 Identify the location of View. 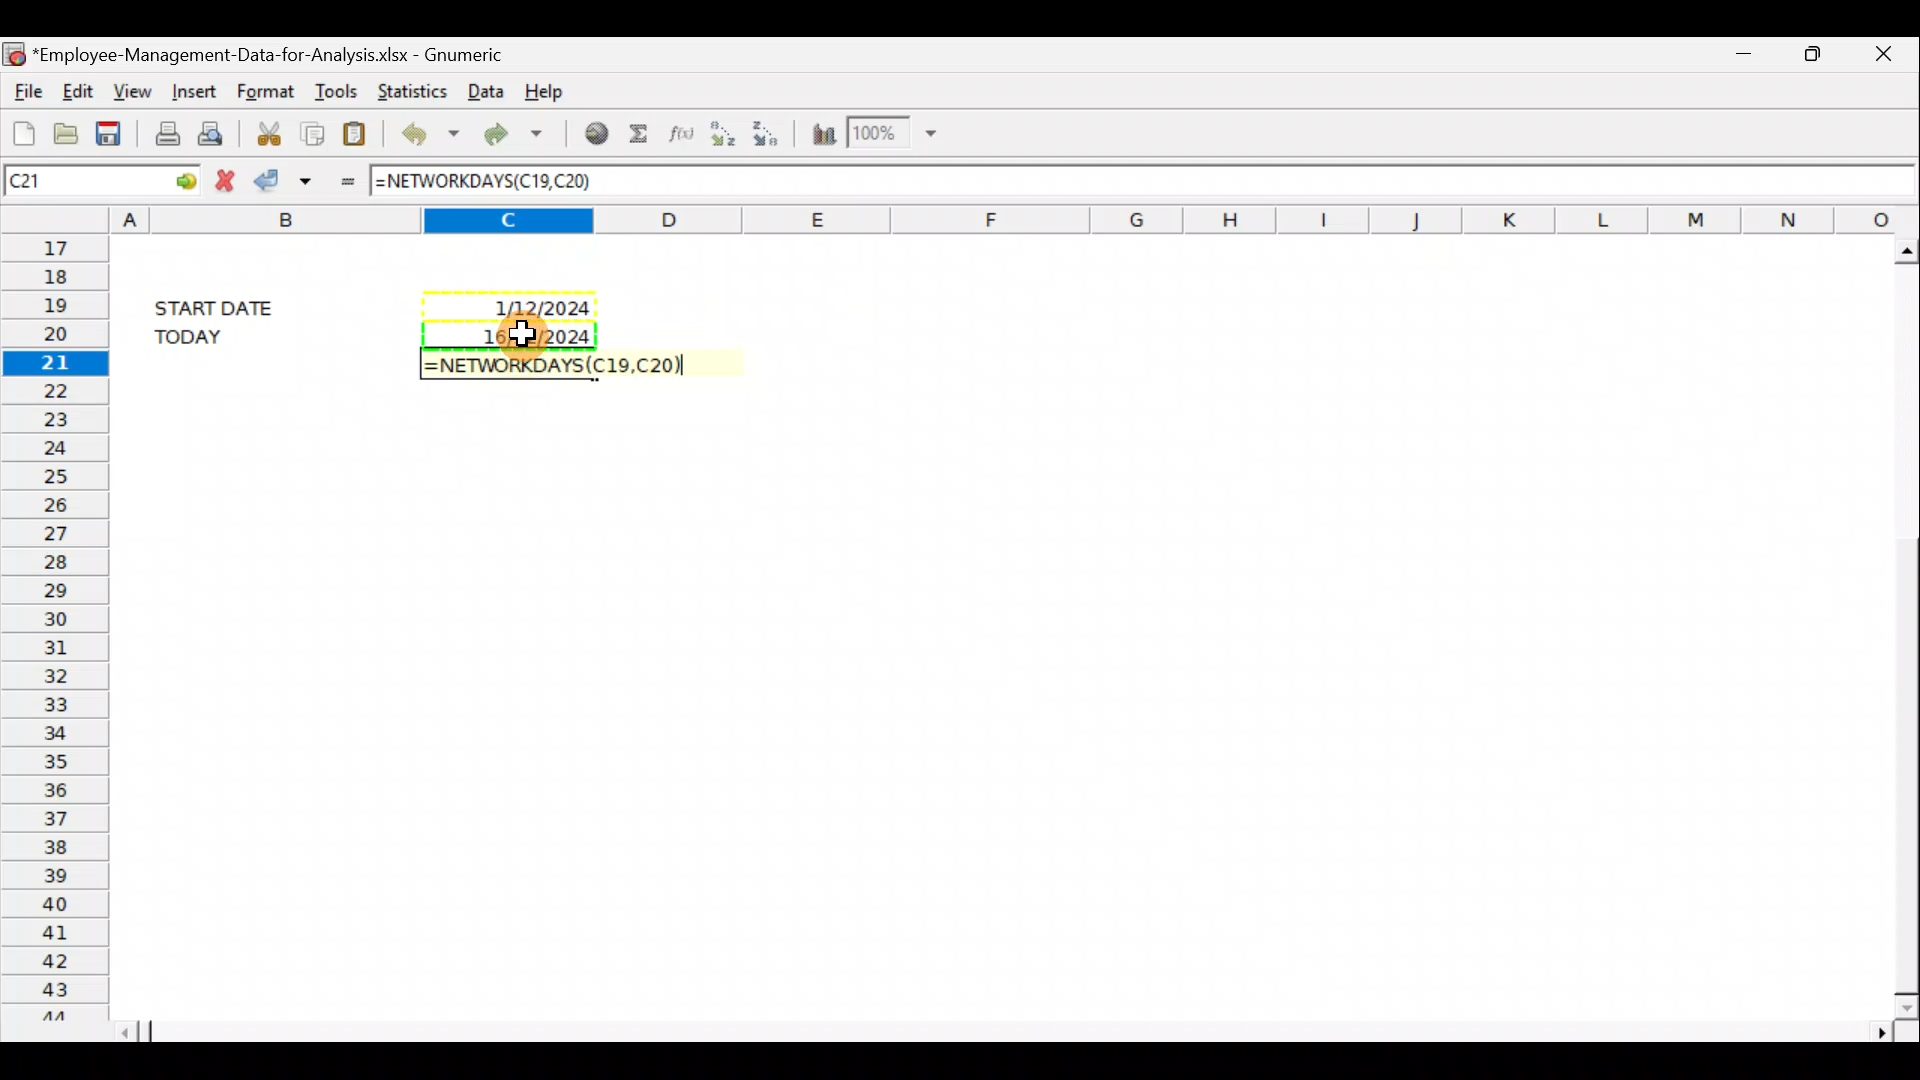
(134, 90).